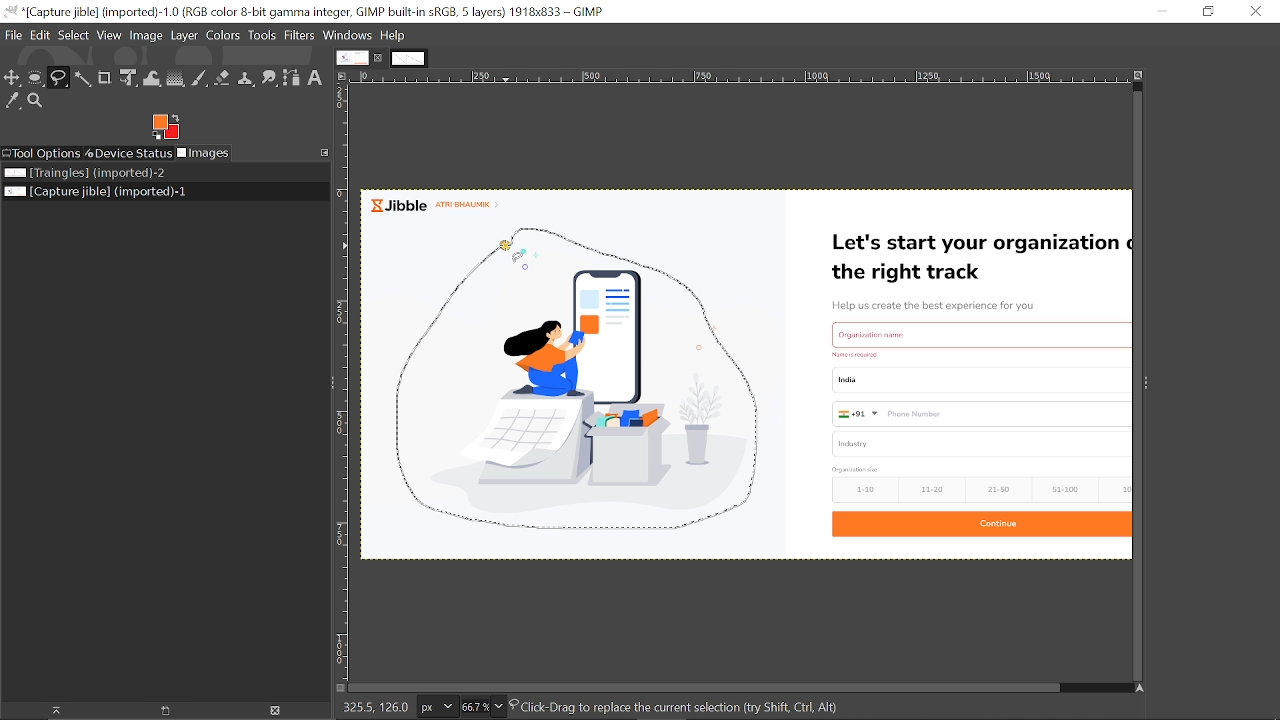 The image size is (1280, 720). I want to click on Device status, so click(128, 153).